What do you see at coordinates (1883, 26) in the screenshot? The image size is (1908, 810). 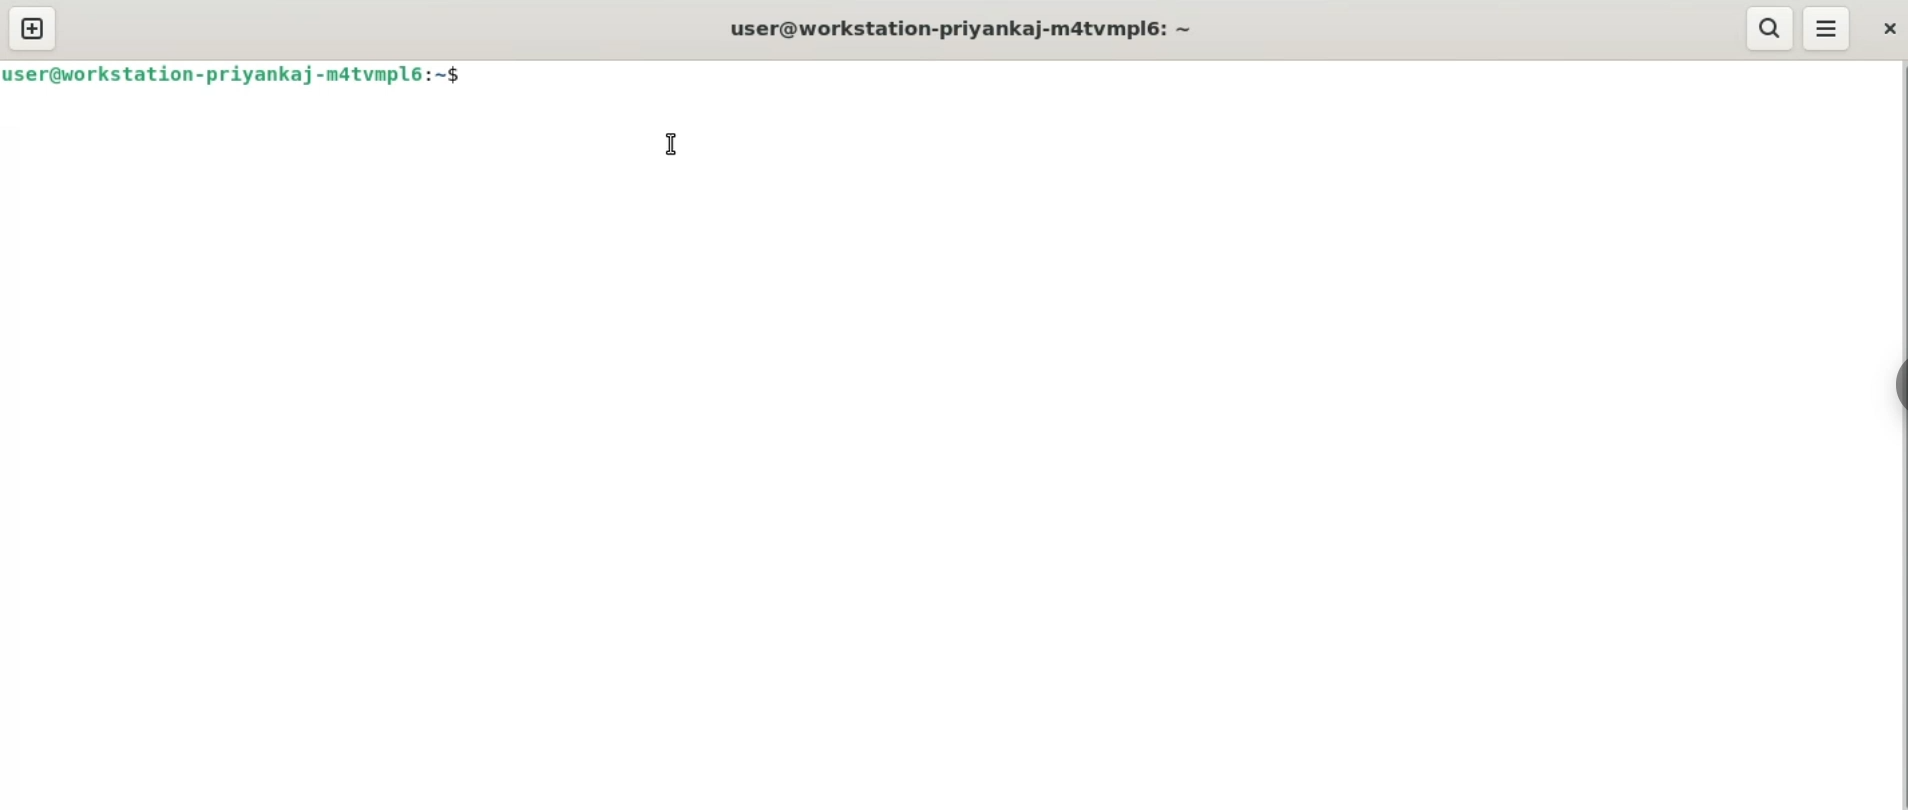 I see `close` at bounding box center [1883, 26].